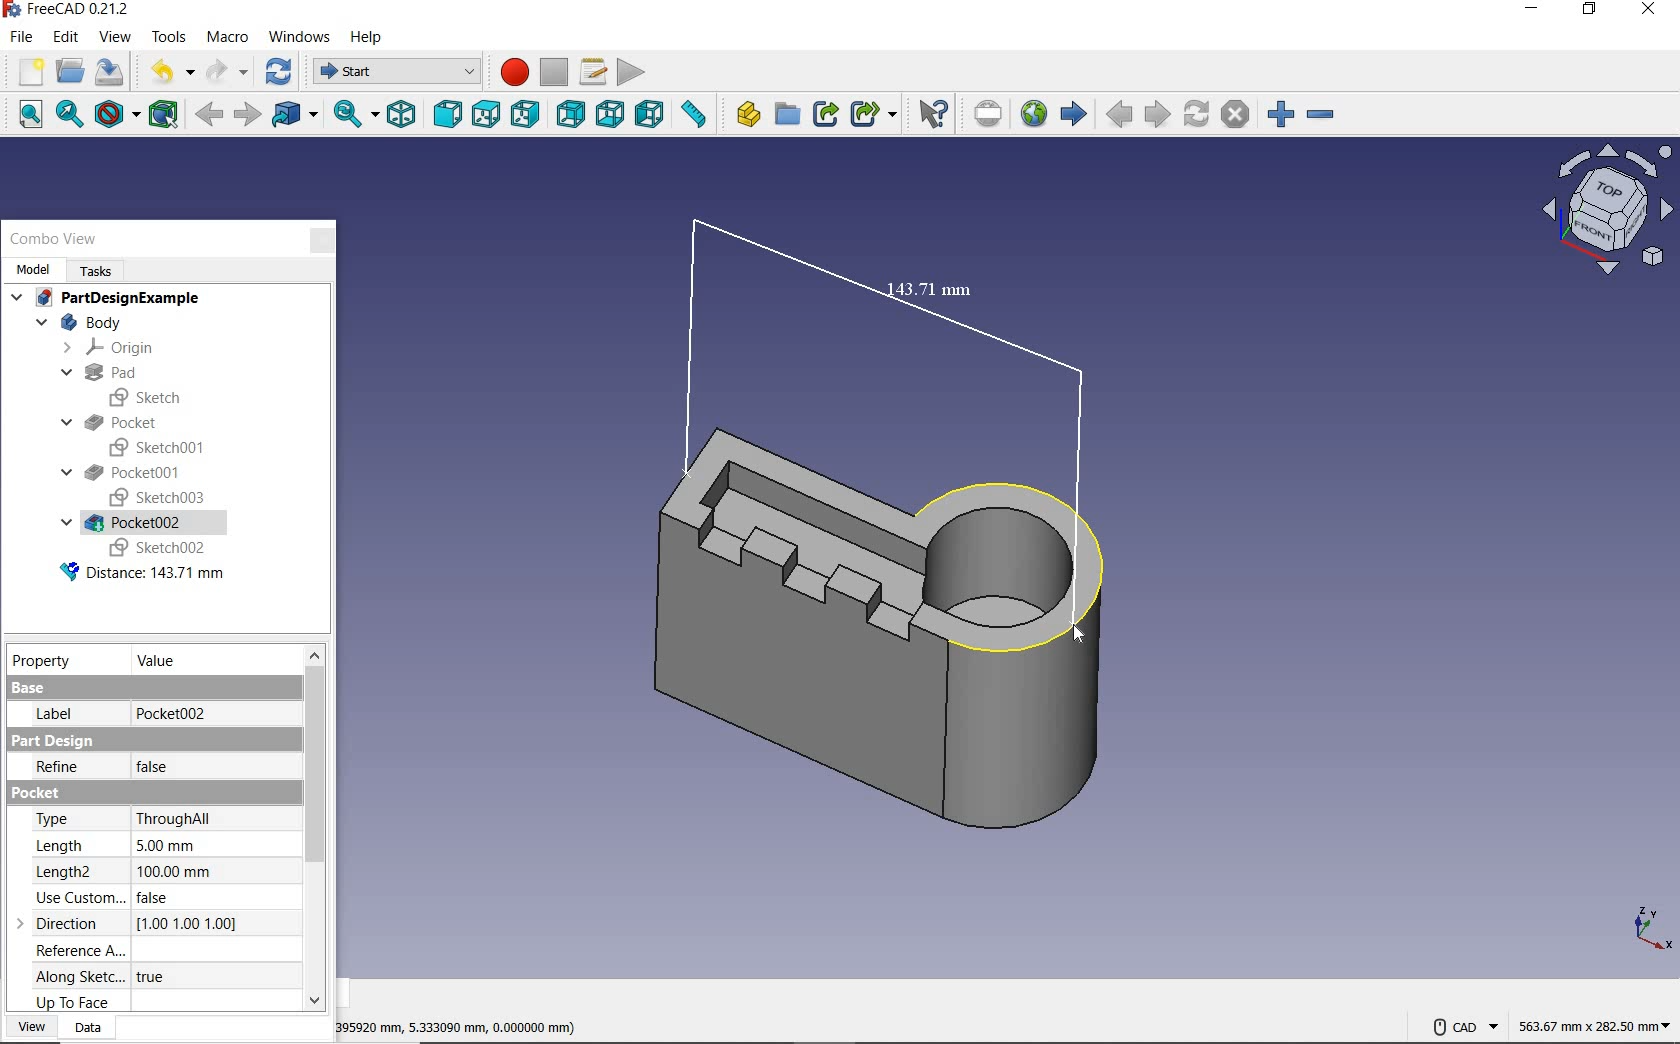  Describe the element at coordinates (1591, 13) in the screenshot. I see `restore down` at that location.